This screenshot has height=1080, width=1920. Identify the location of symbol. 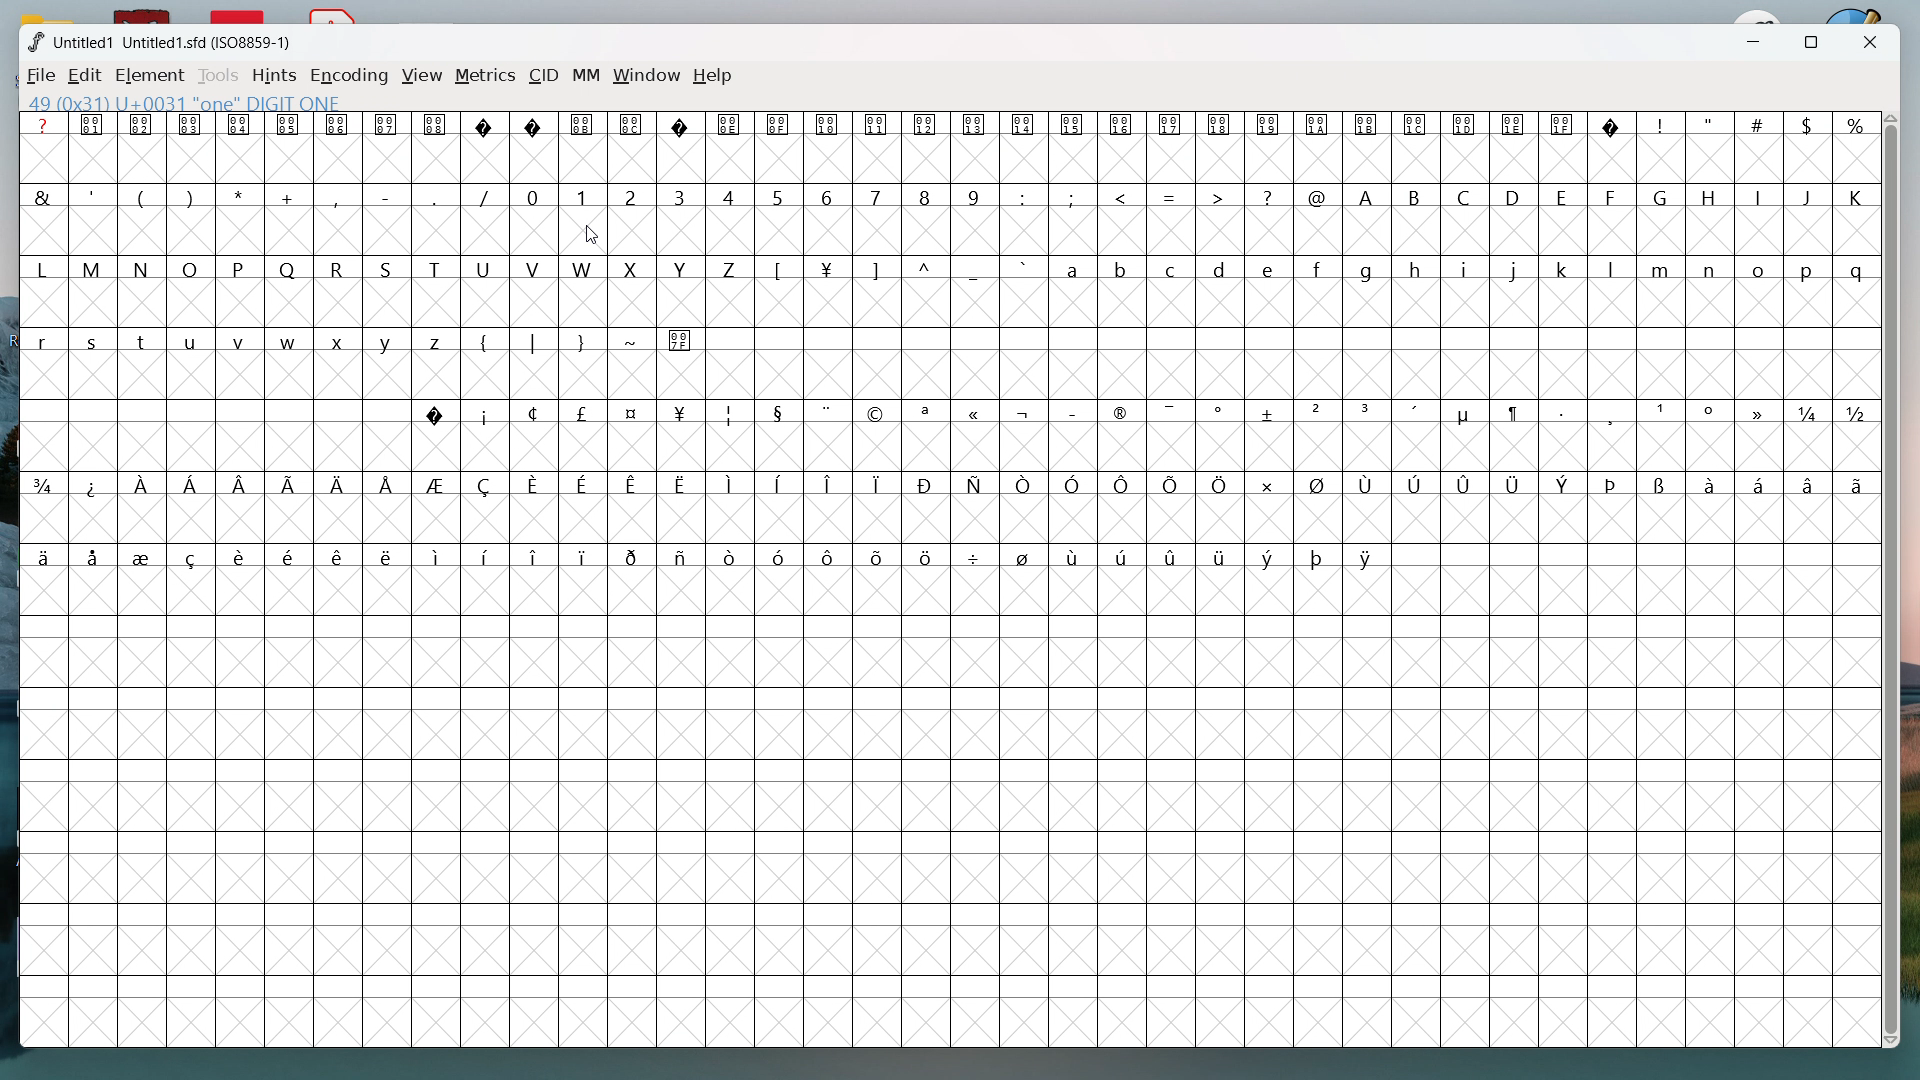
(194, 556).